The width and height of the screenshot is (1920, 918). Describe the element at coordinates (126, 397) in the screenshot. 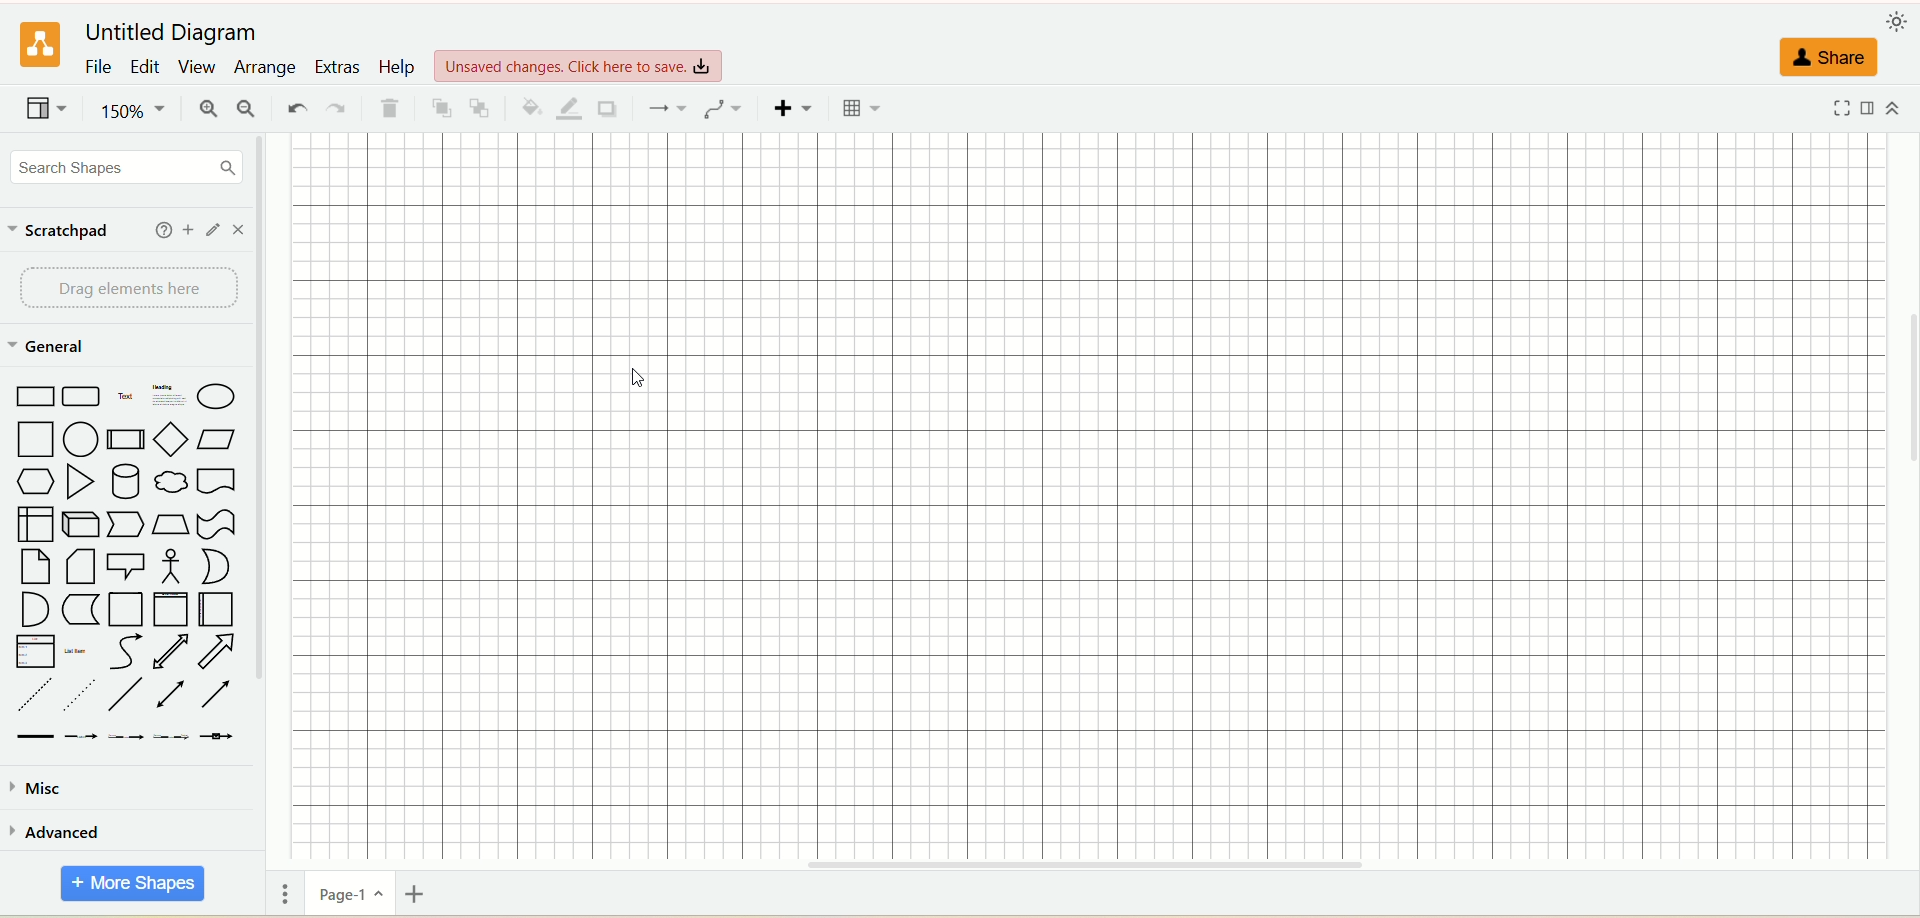

I see `text` at that location.